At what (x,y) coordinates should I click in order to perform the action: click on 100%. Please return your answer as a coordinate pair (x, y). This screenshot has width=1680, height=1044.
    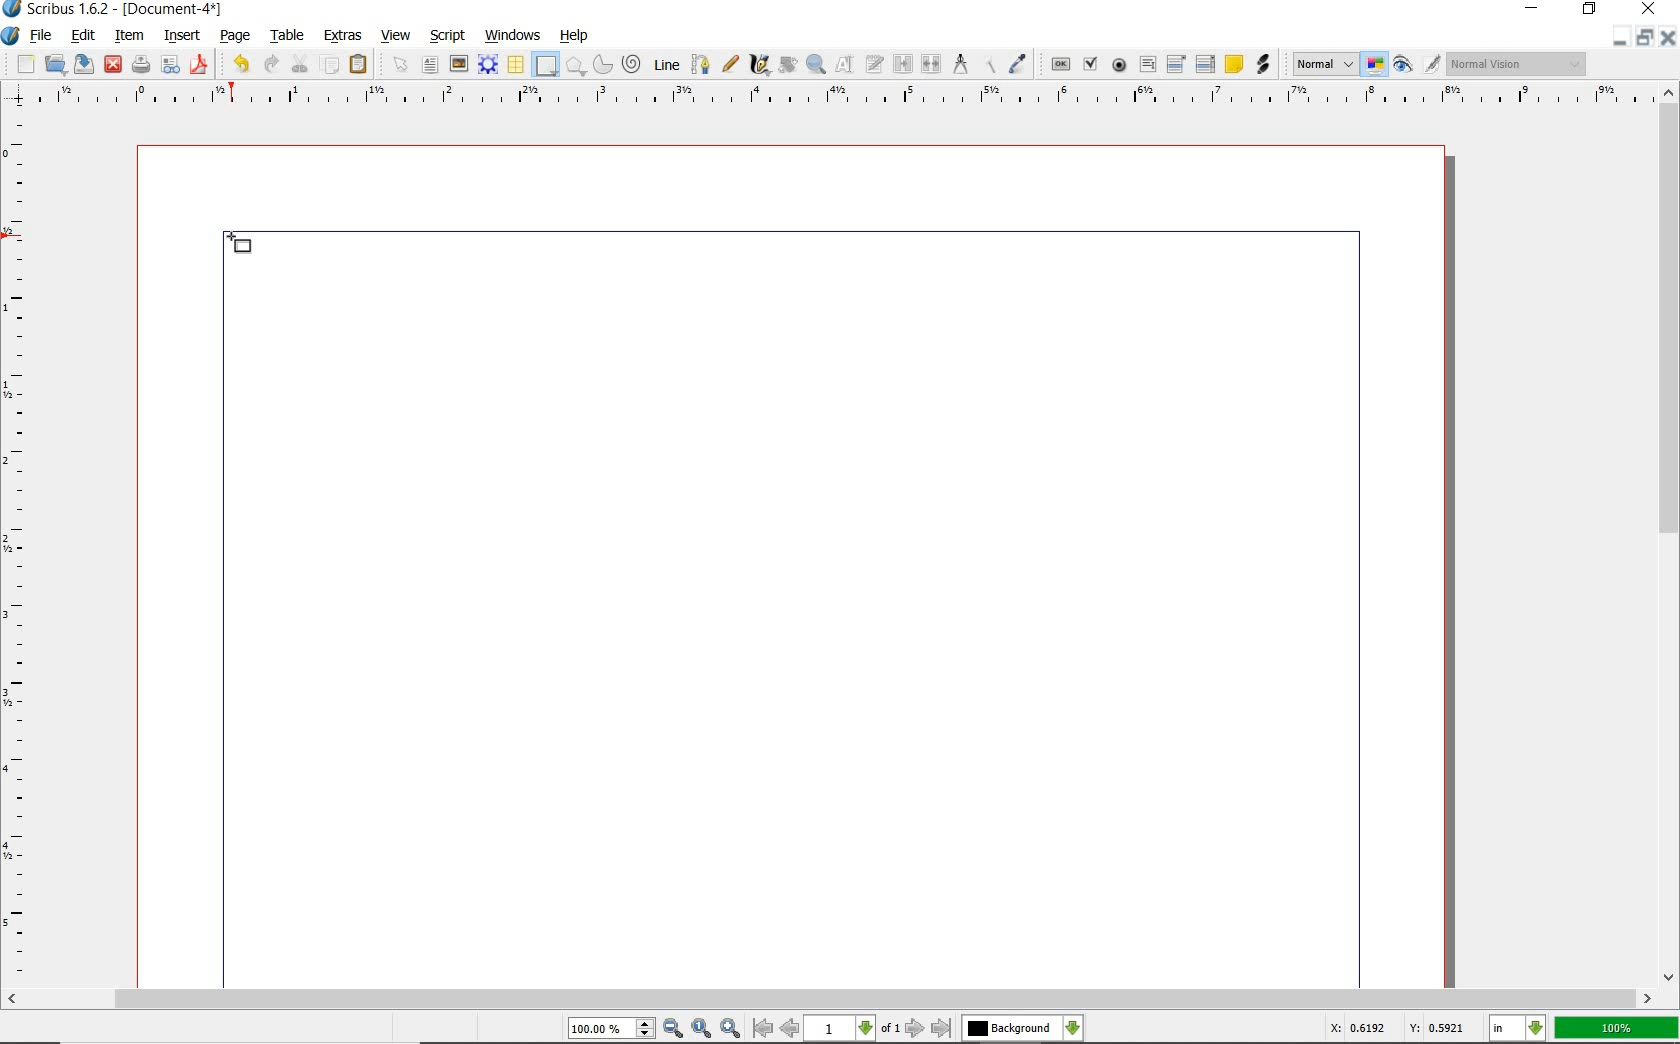
    Looking at the image, I should click on (1616, 1028).